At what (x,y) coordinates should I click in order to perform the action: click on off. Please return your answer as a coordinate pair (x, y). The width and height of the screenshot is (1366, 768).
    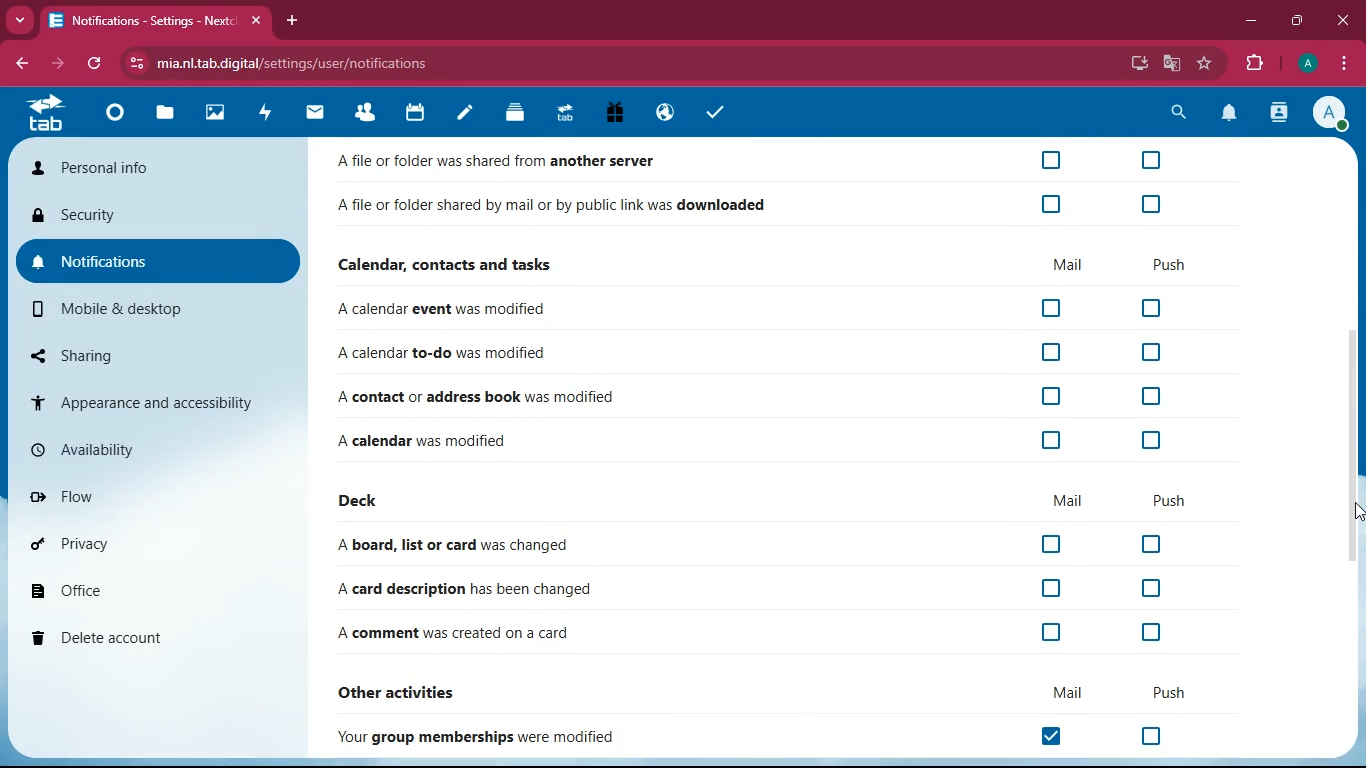
    Looking at the image, I should click on (1049, 440).